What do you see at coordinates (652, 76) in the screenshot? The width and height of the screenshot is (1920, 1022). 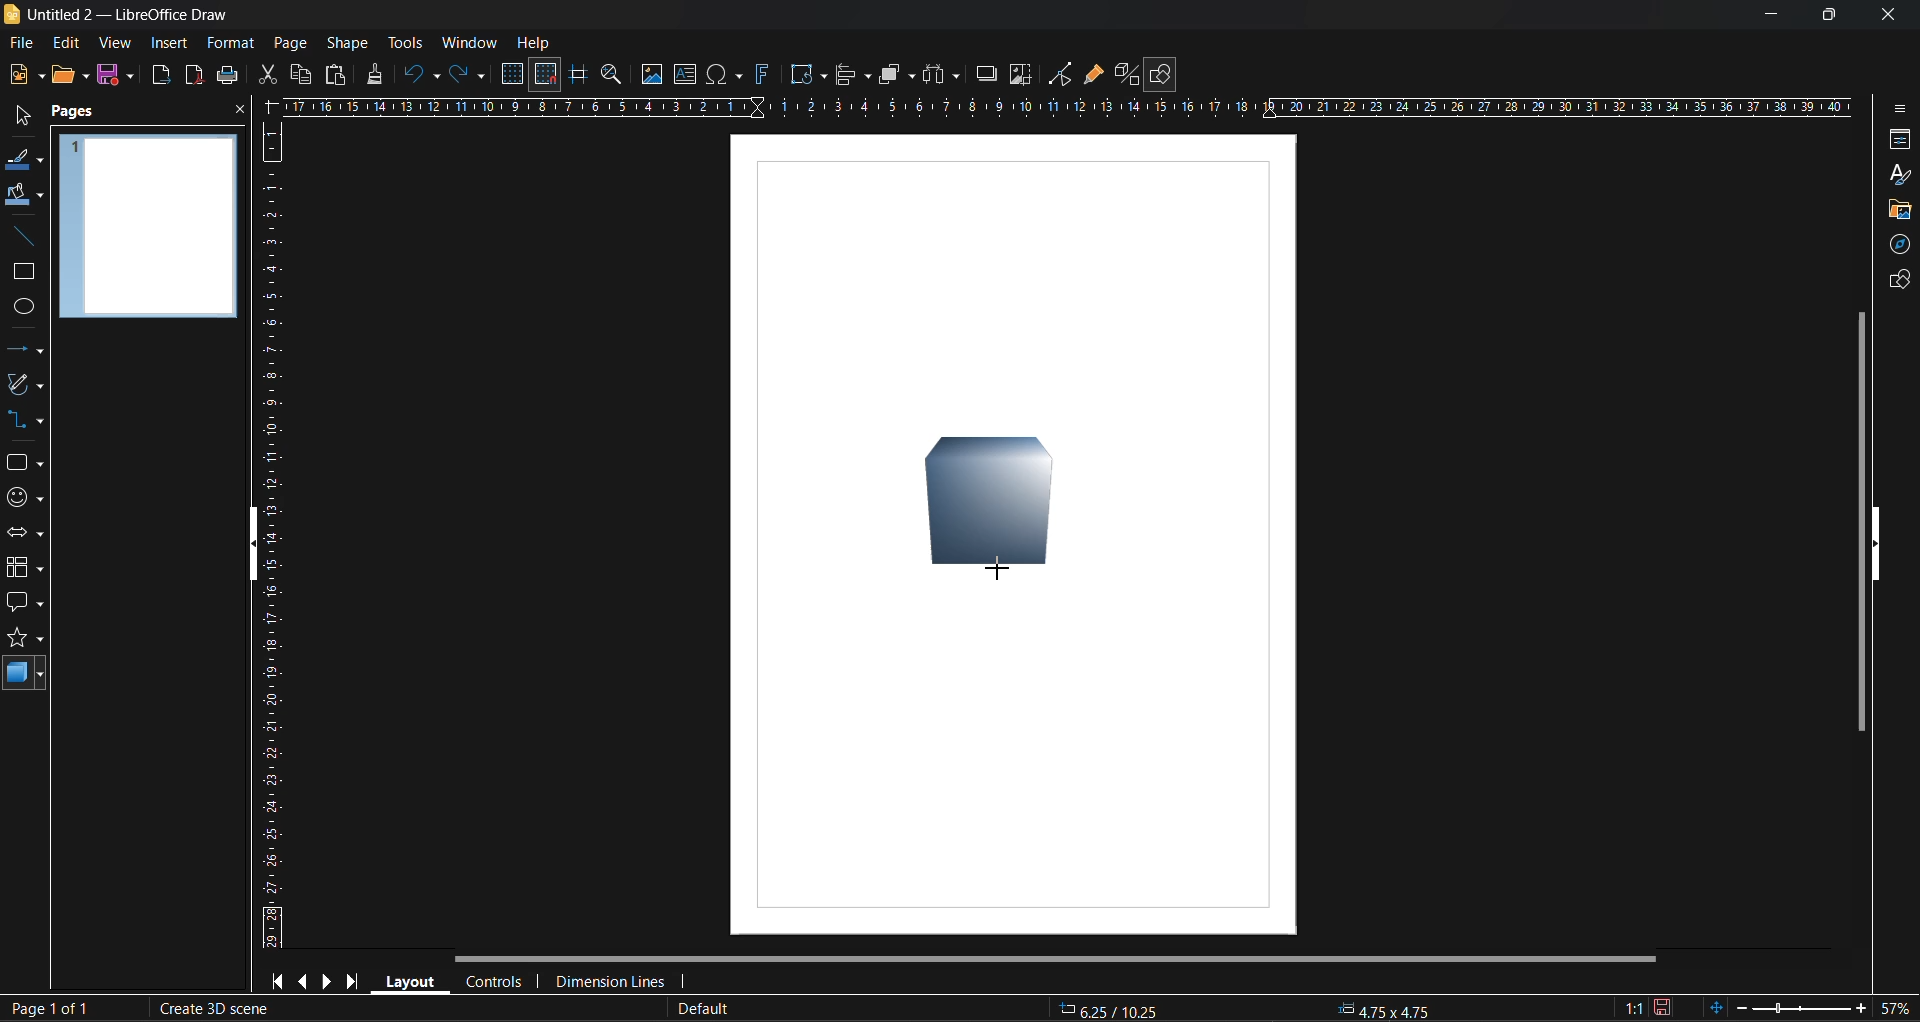 I see `image` at bounding box center [652, 76].